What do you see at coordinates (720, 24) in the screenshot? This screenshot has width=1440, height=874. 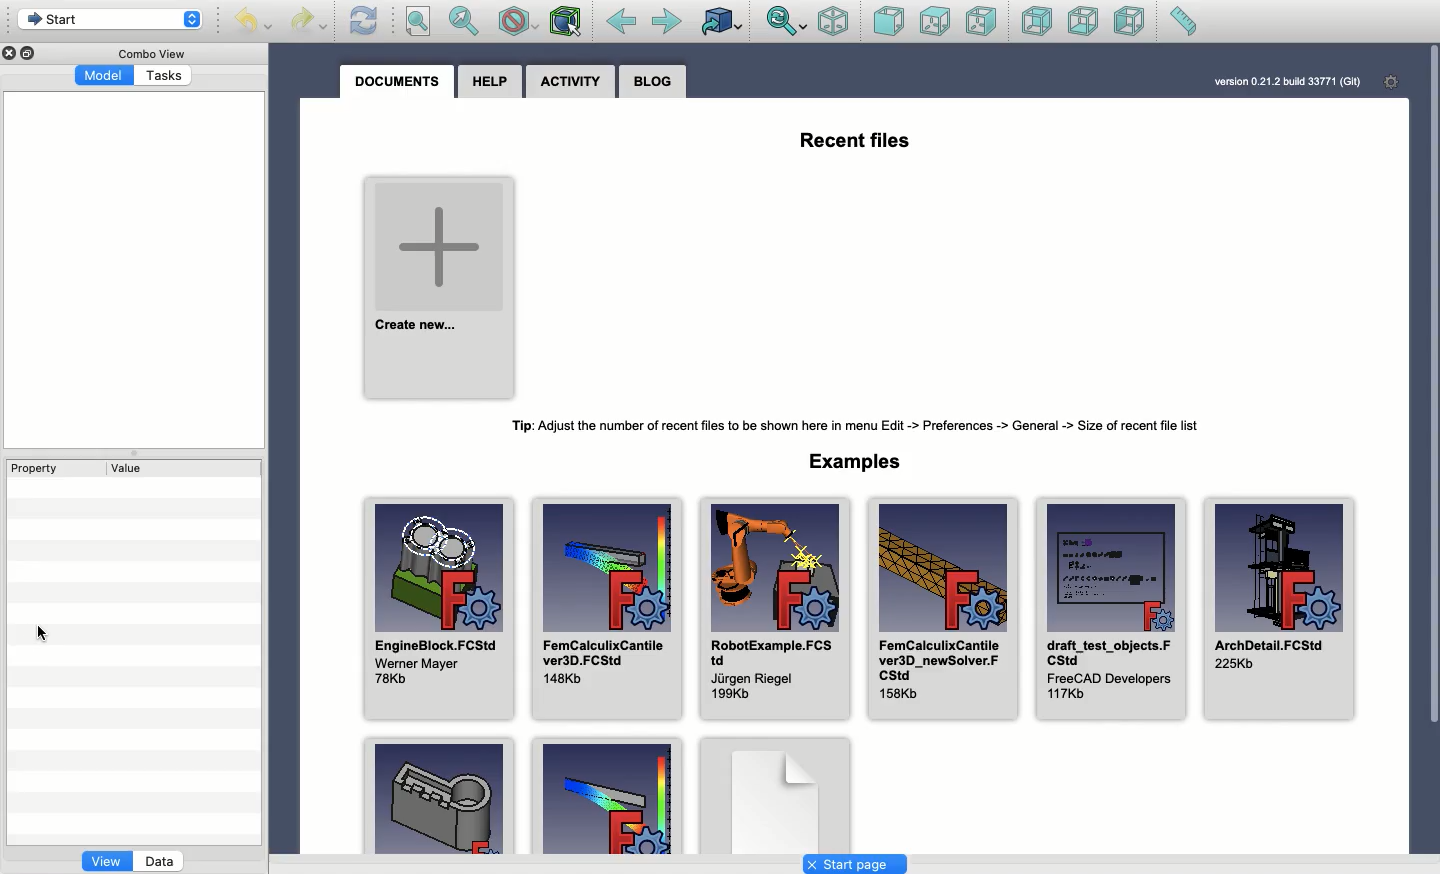 I see `Go to linked object` at bounding box center [720, 24].